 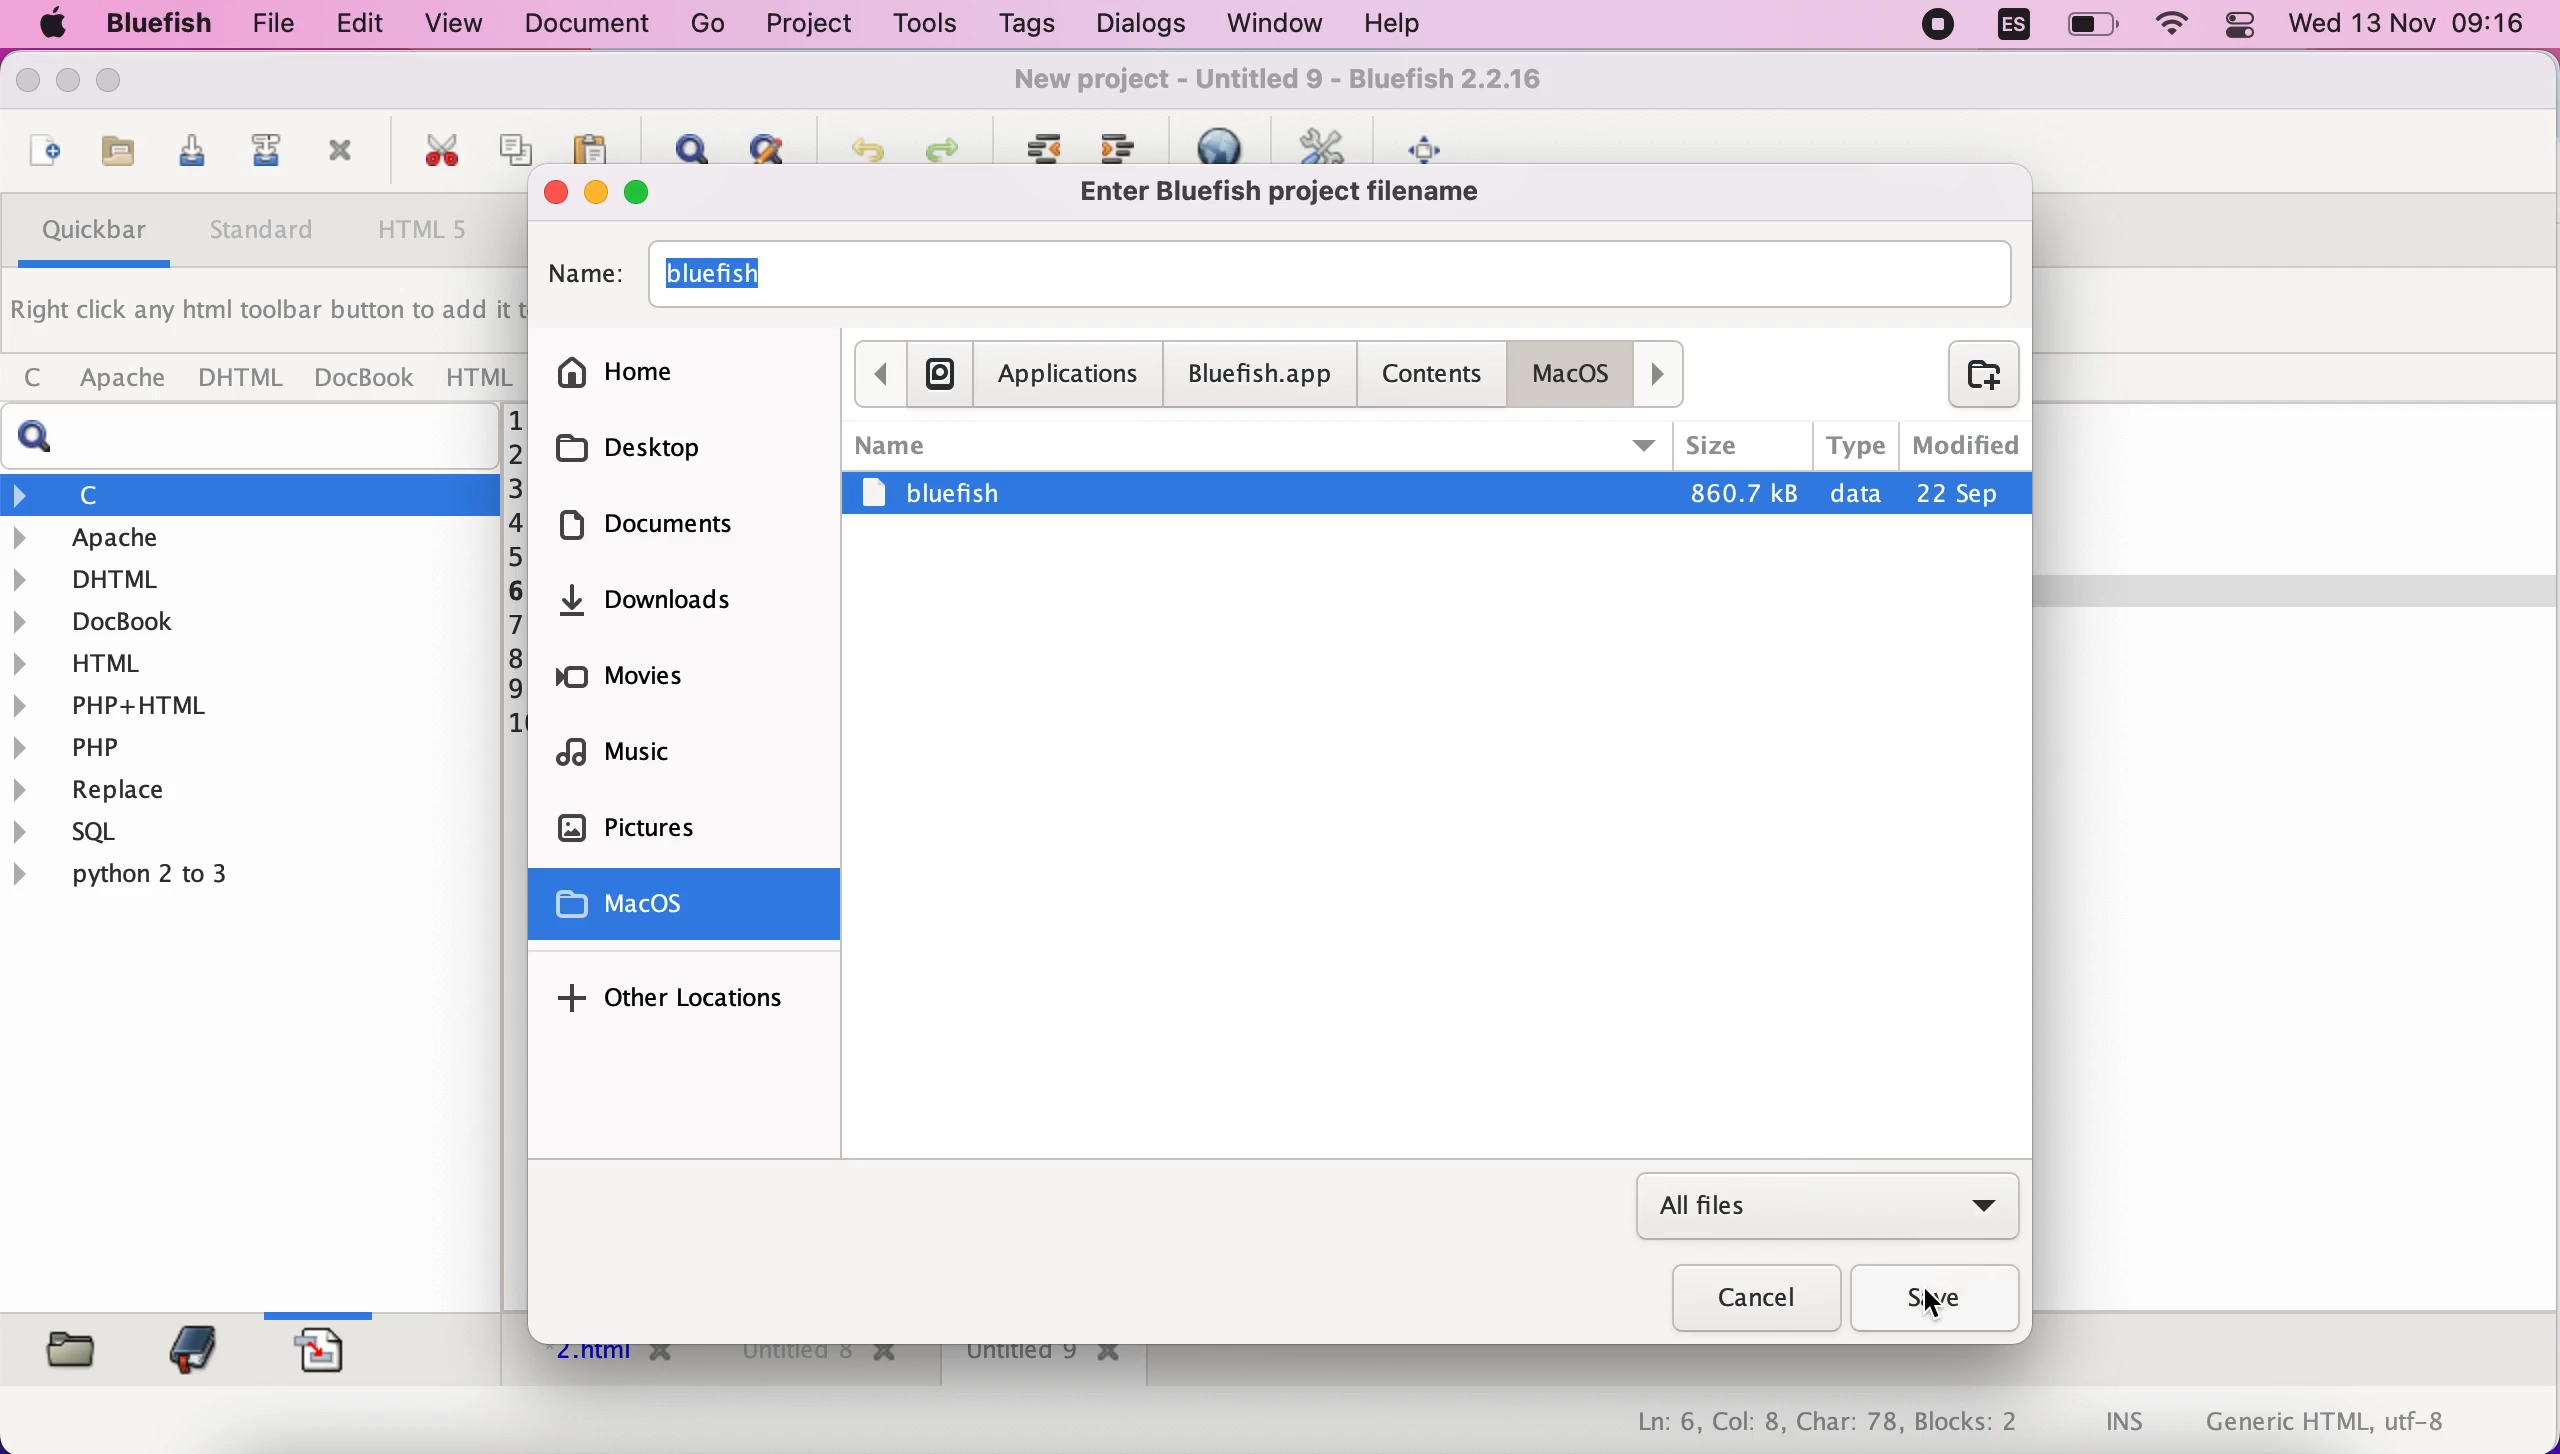 What do you see at coordinates (677, 532) in the screenshot?
I see `documents` at bounding box center [677, 532].